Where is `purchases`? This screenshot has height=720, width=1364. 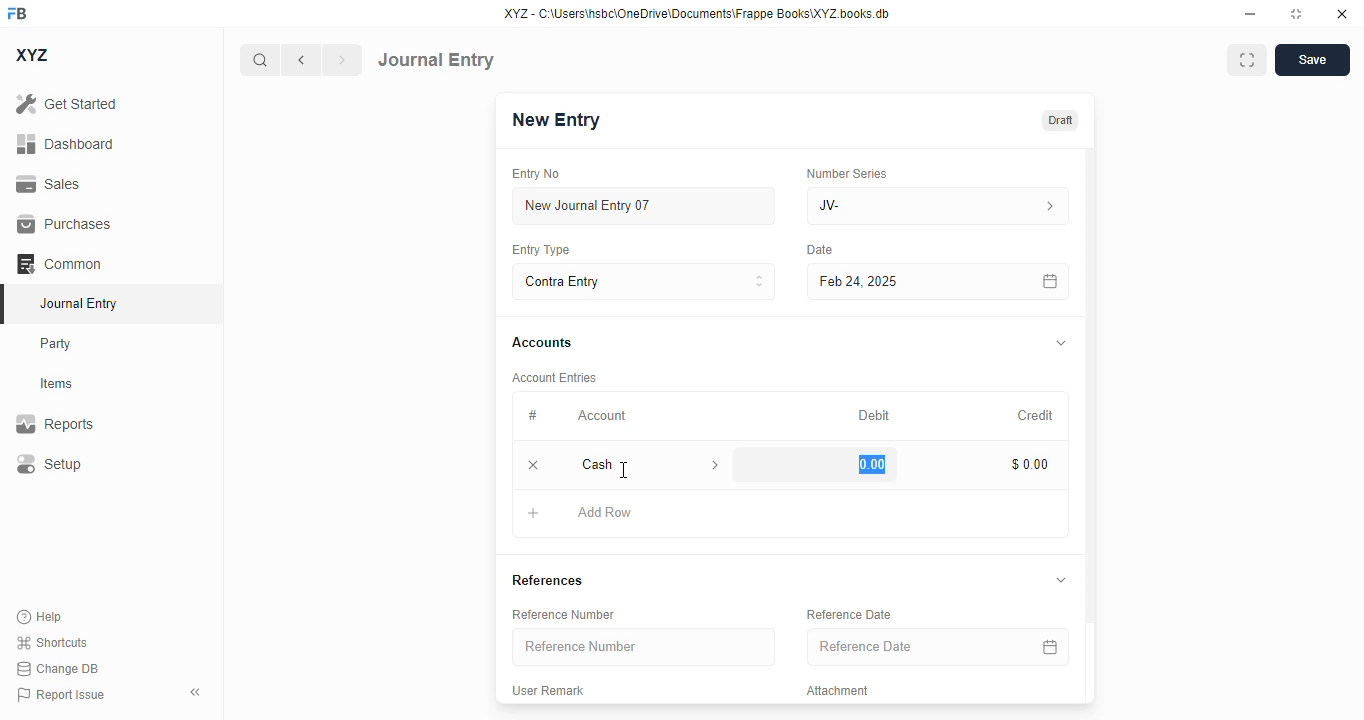
purchases is located at coordinates (66, 224).